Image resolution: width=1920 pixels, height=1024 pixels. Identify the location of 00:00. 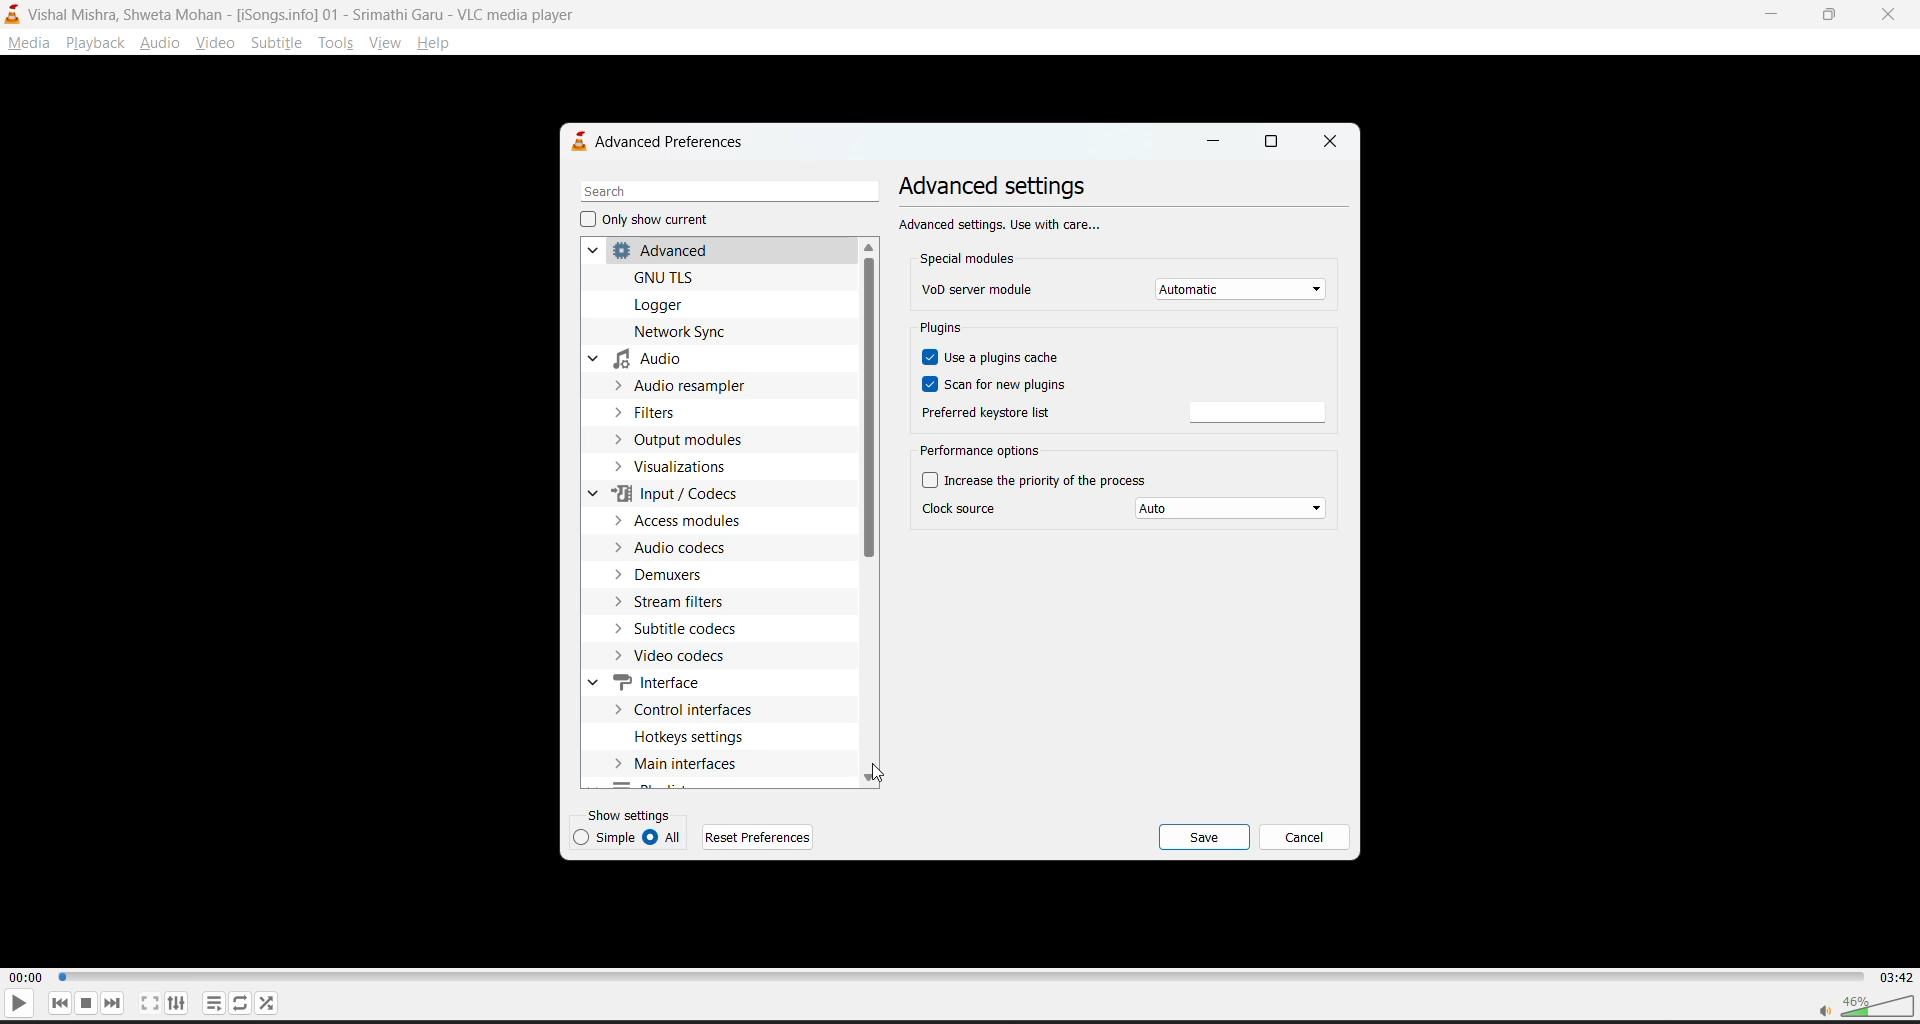
(24, 976).